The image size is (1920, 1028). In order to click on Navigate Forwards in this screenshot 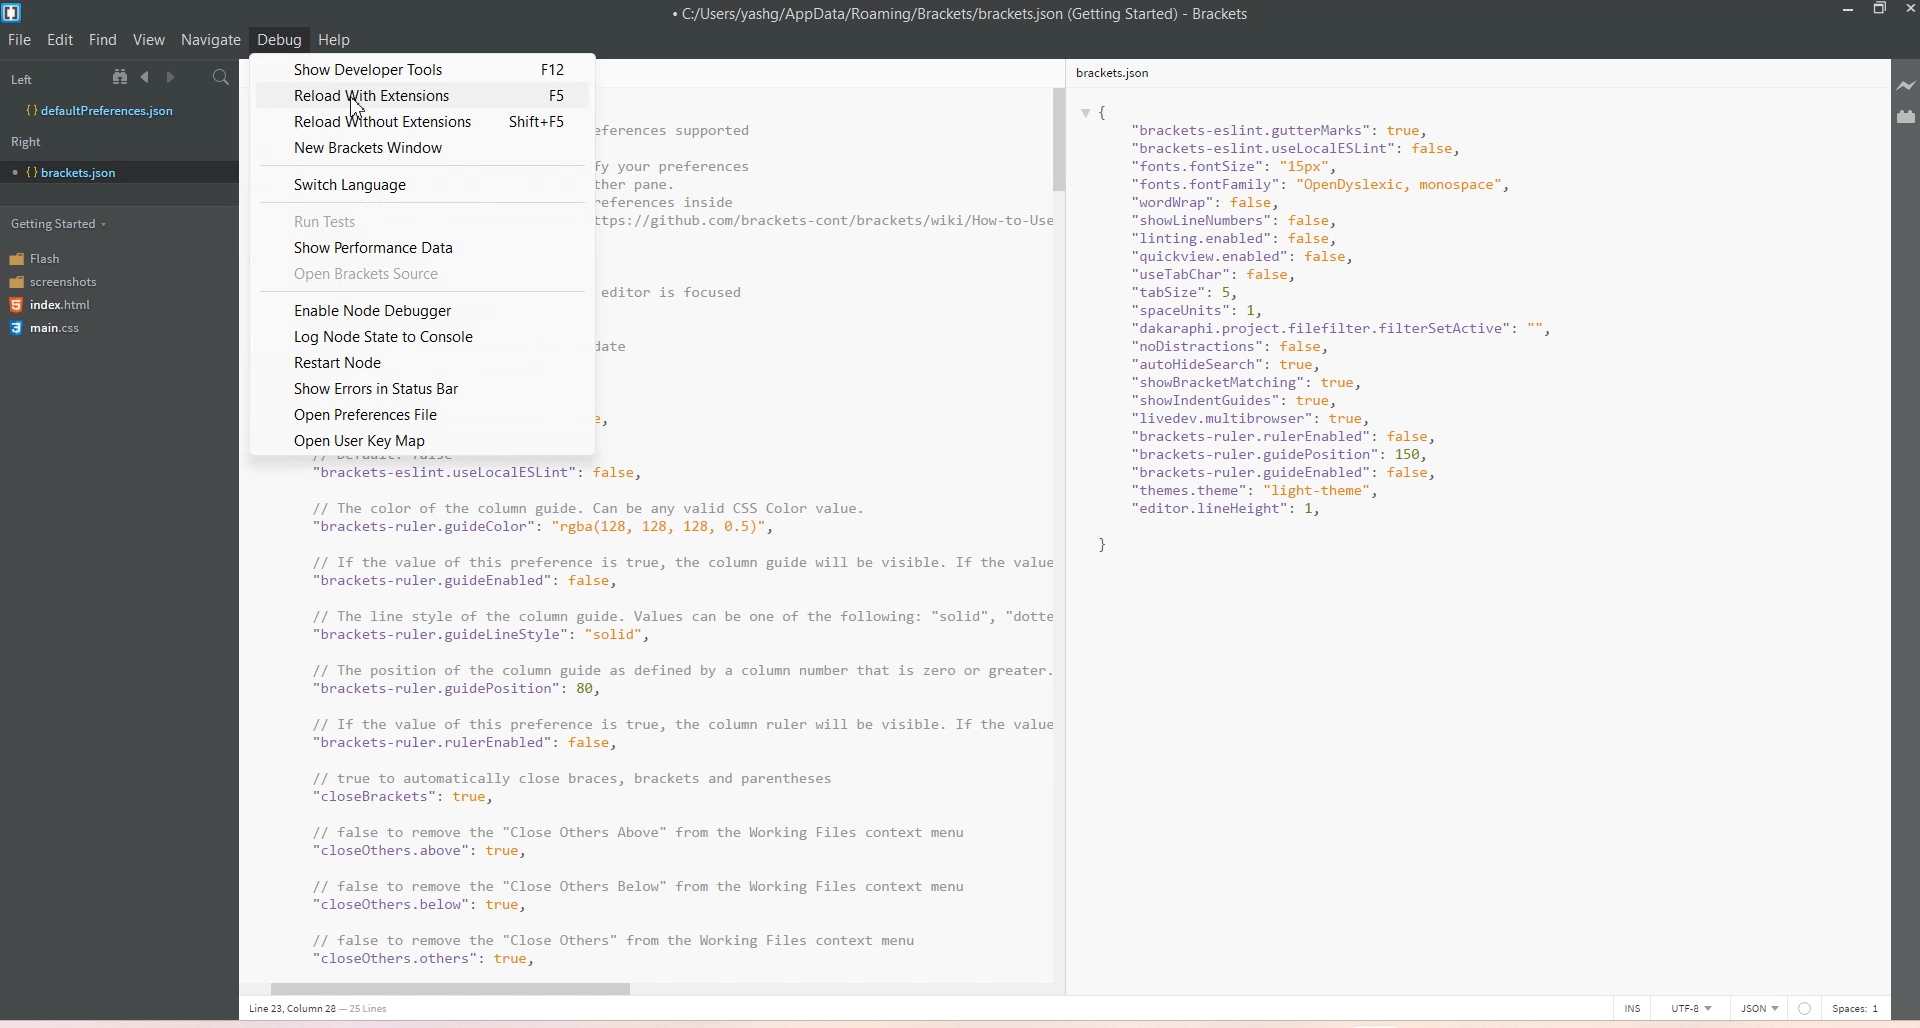, I will do `click(174, 77)`.